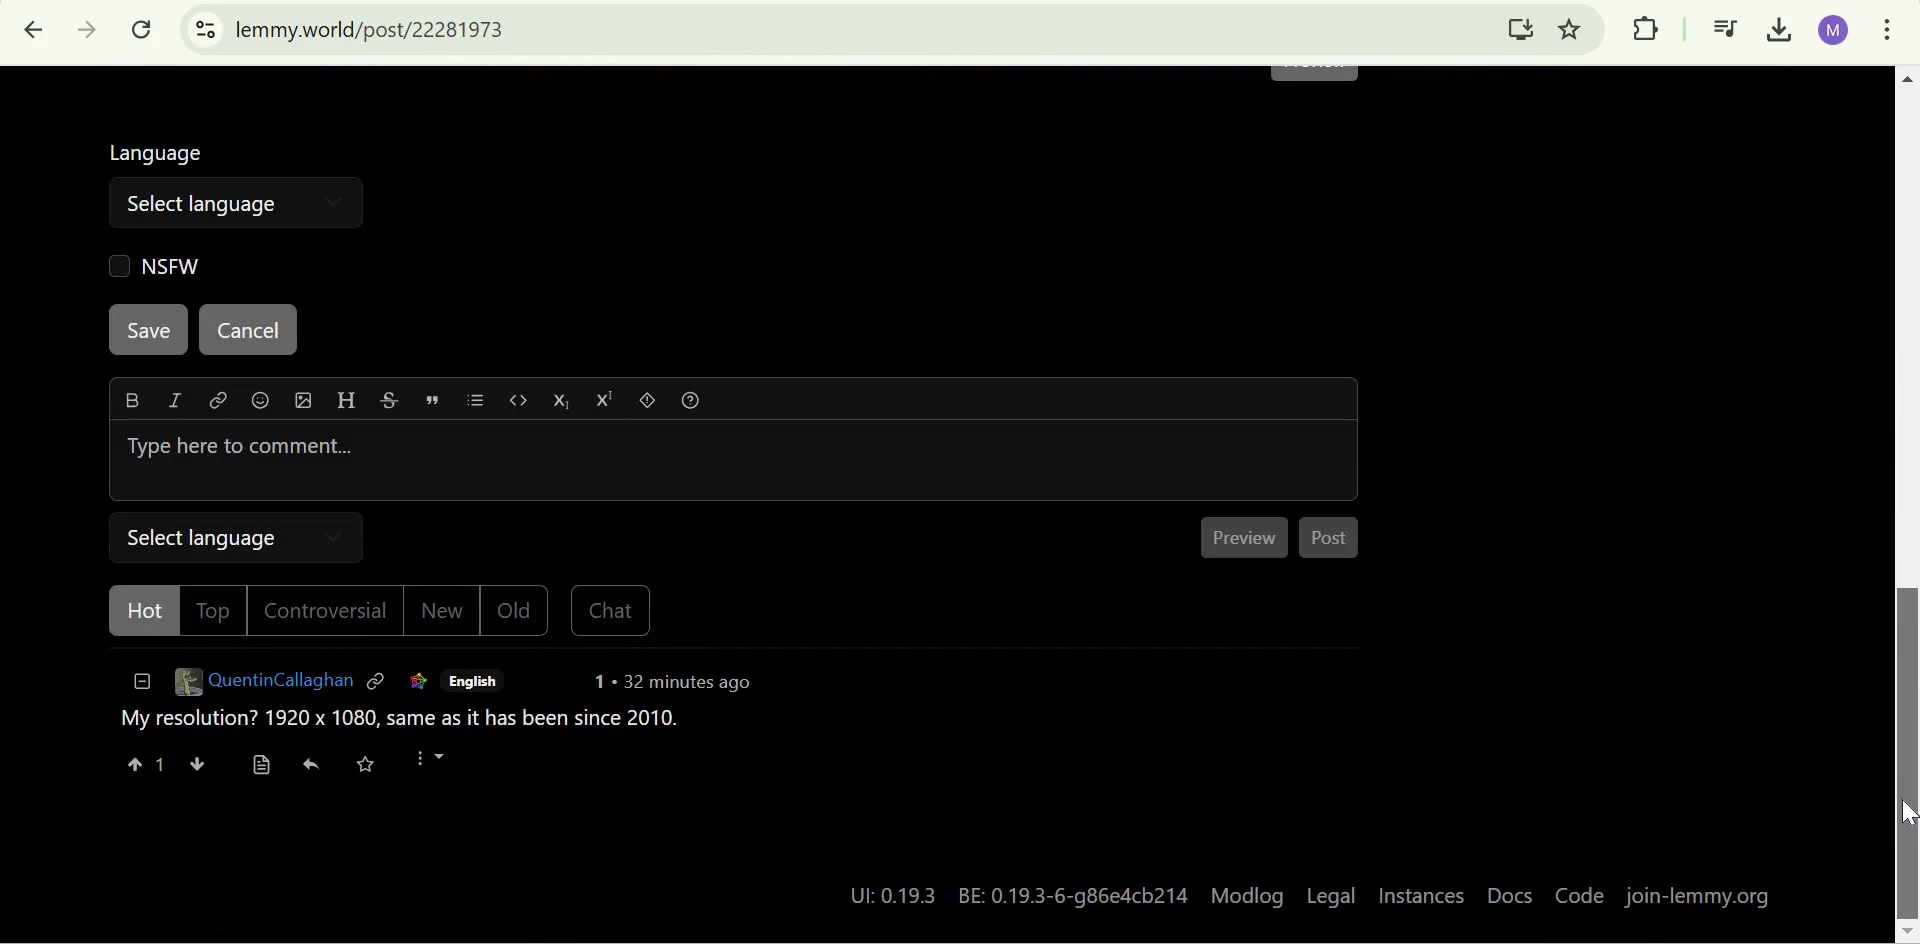 The image size is (1920, 944). Describe the element at coordinates (331, 613) in the screenshot. I see `Controversial` at that location.